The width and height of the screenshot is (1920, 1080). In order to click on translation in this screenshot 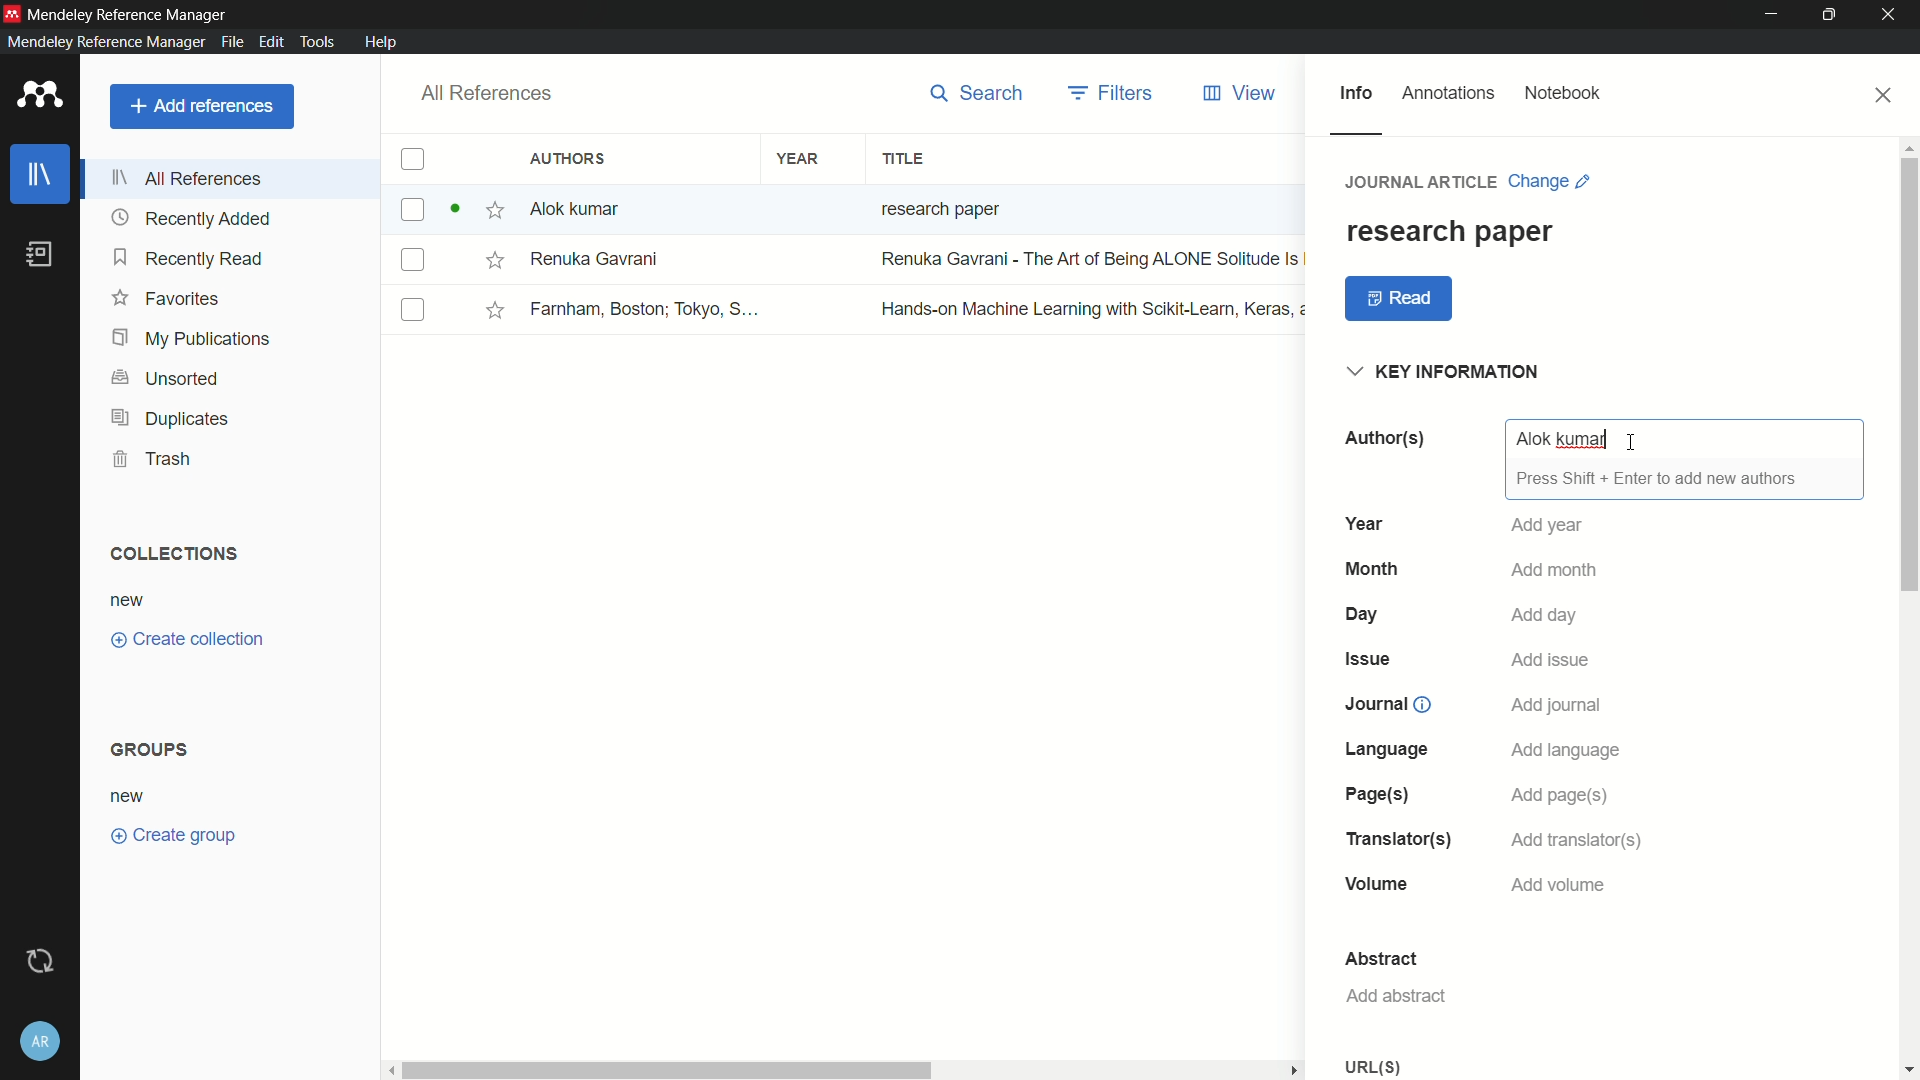, I will do `click(1394, 839)`.